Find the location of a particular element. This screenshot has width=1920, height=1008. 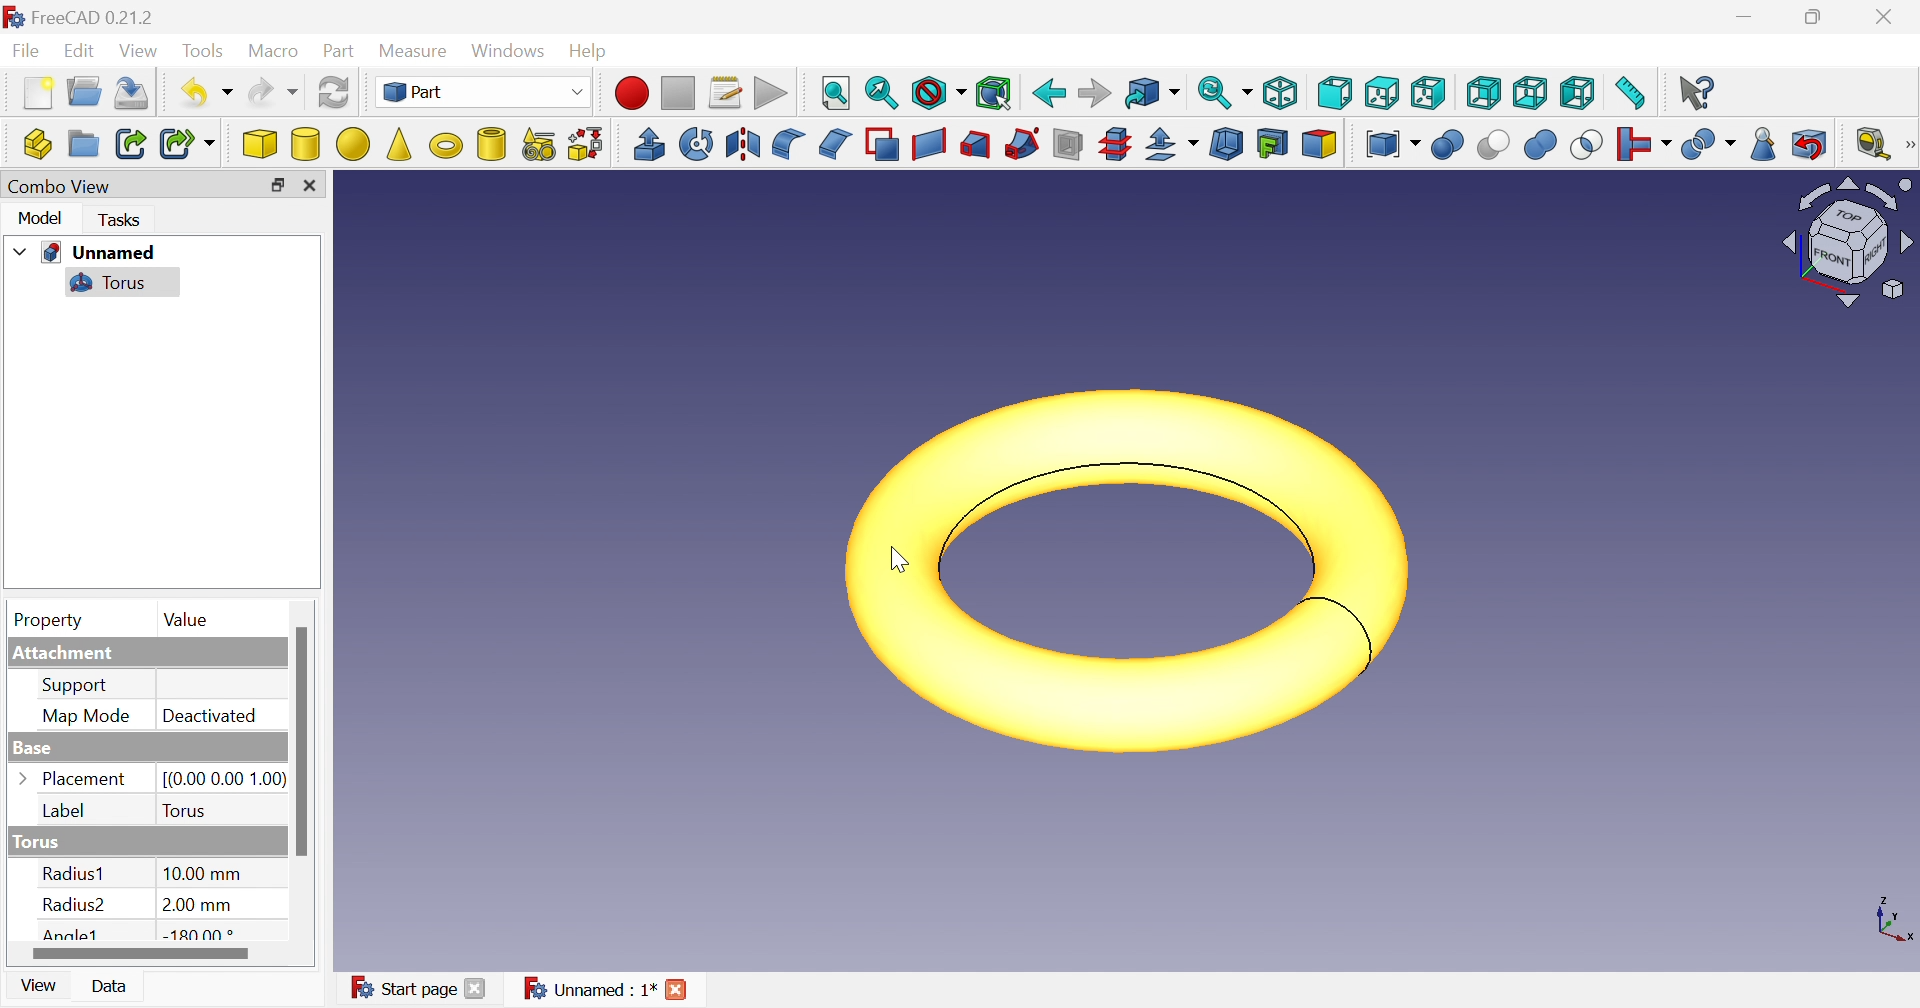

Mirroring is located at coordinates (742, 143).